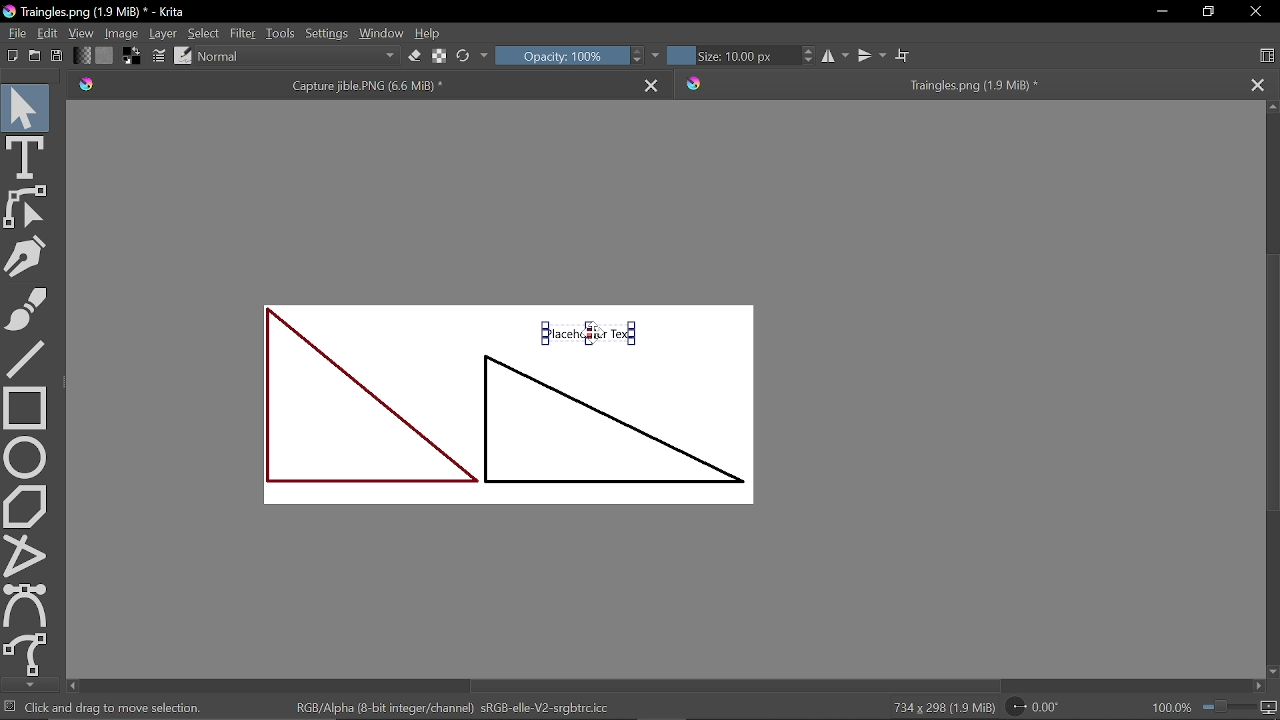 This screenshot has width=1280, height=720. Describe the element at coordinates (50, 34) in the screenshot. I see `Edit ` at that location.